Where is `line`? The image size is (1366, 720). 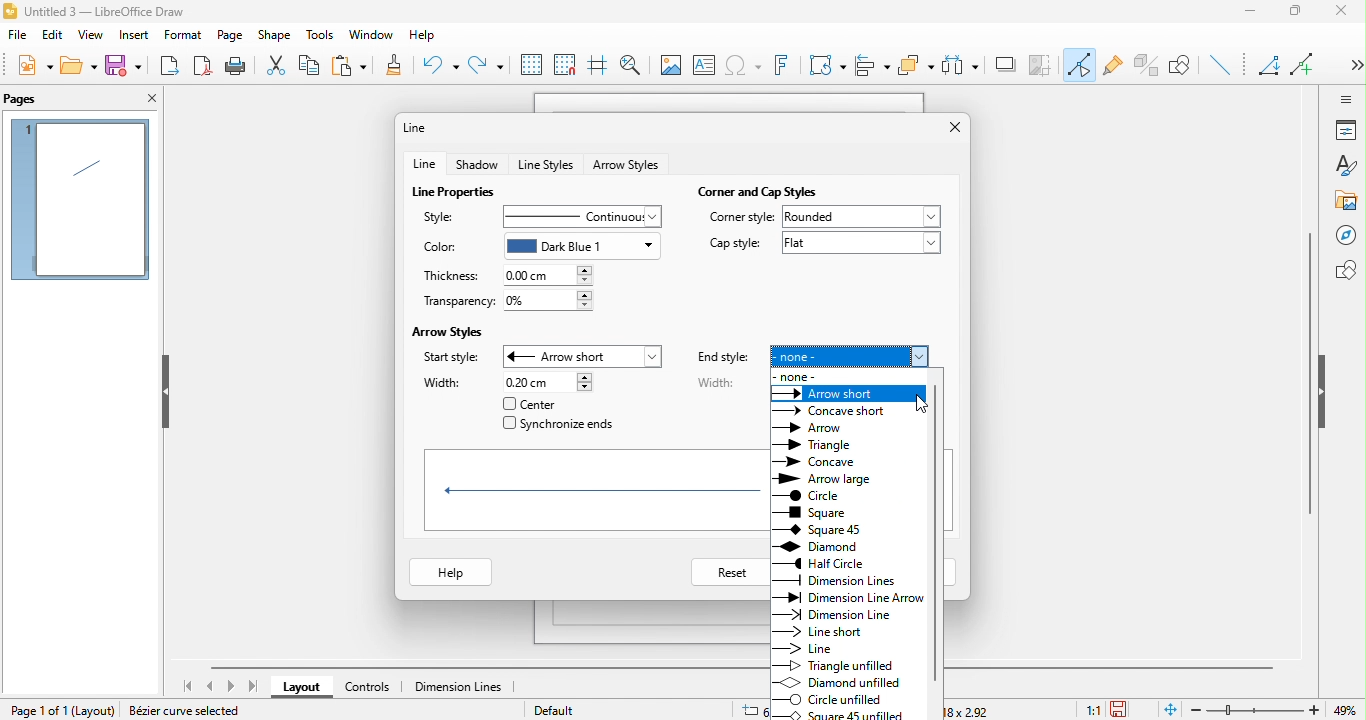
line is located at coordinates (422, 127).